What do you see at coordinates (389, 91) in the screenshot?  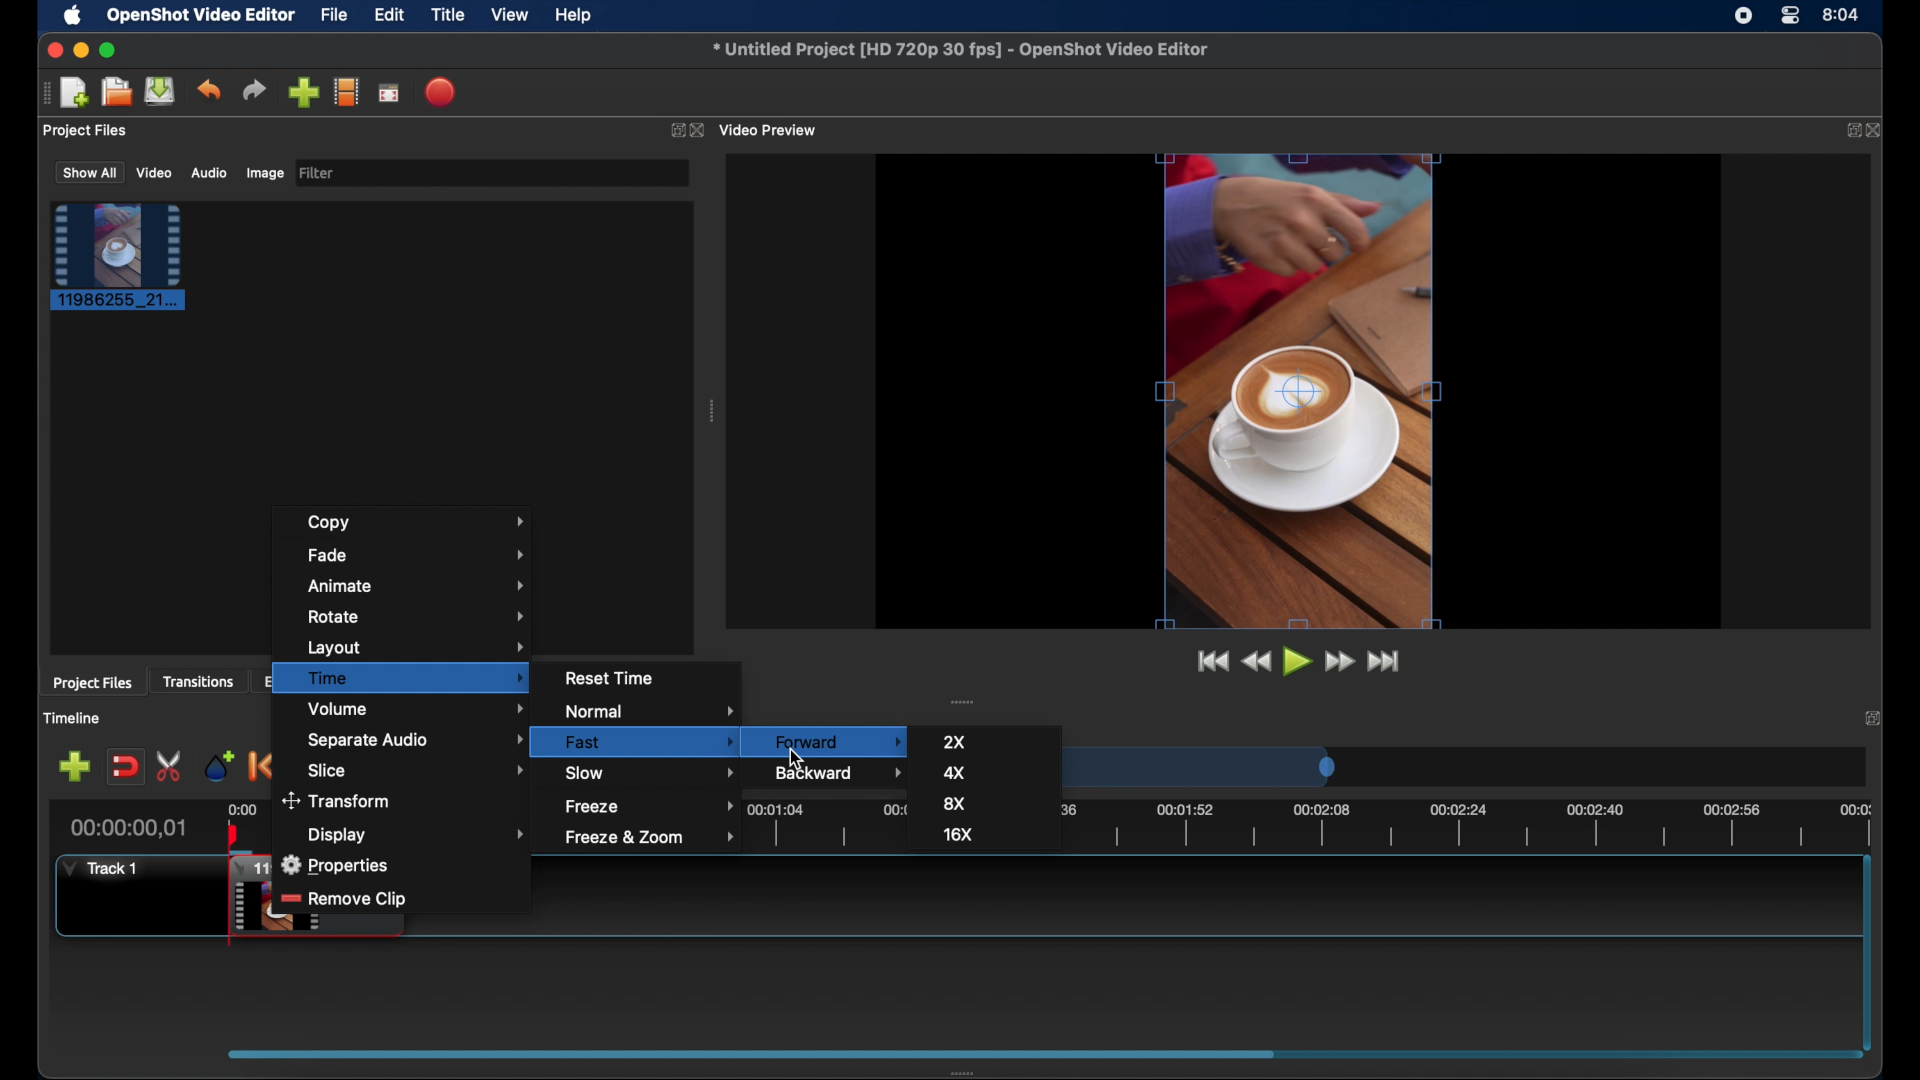 I see `full screen` at bounding box center [389, 91].